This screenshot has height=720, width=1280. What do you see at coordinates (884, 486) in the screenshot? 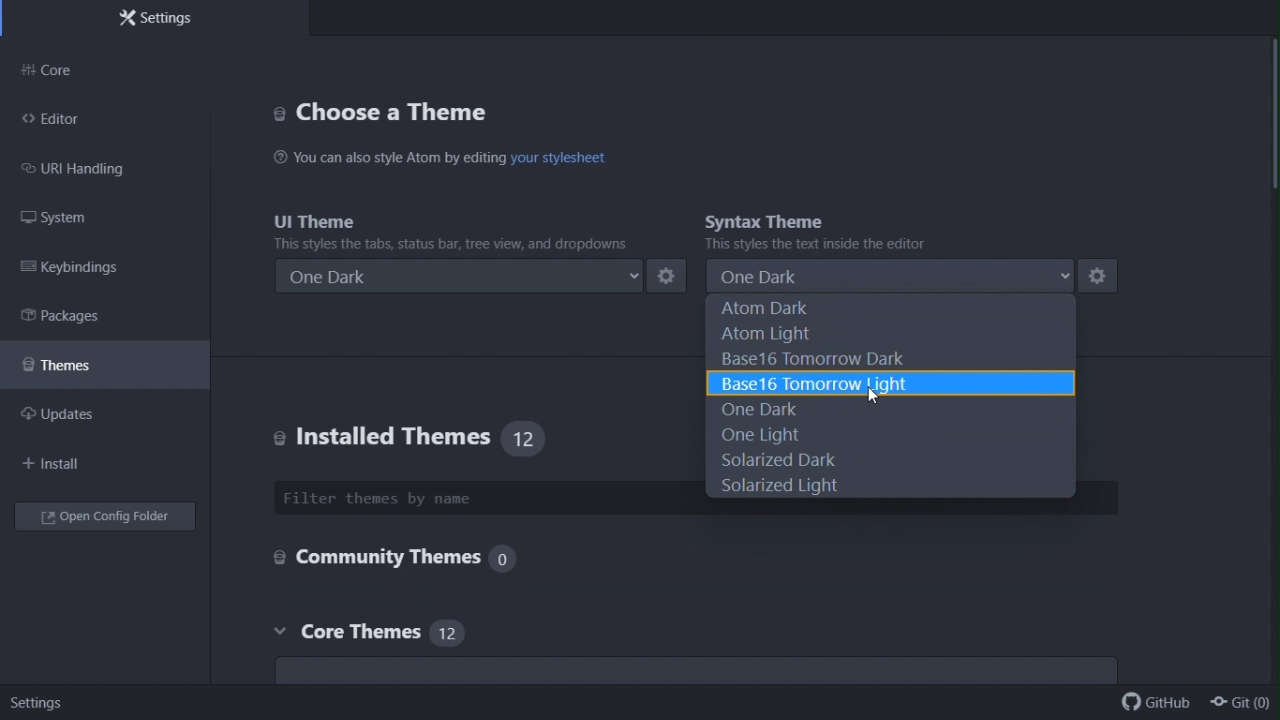
I see `Solarized light` at bounding box center [884, 486].